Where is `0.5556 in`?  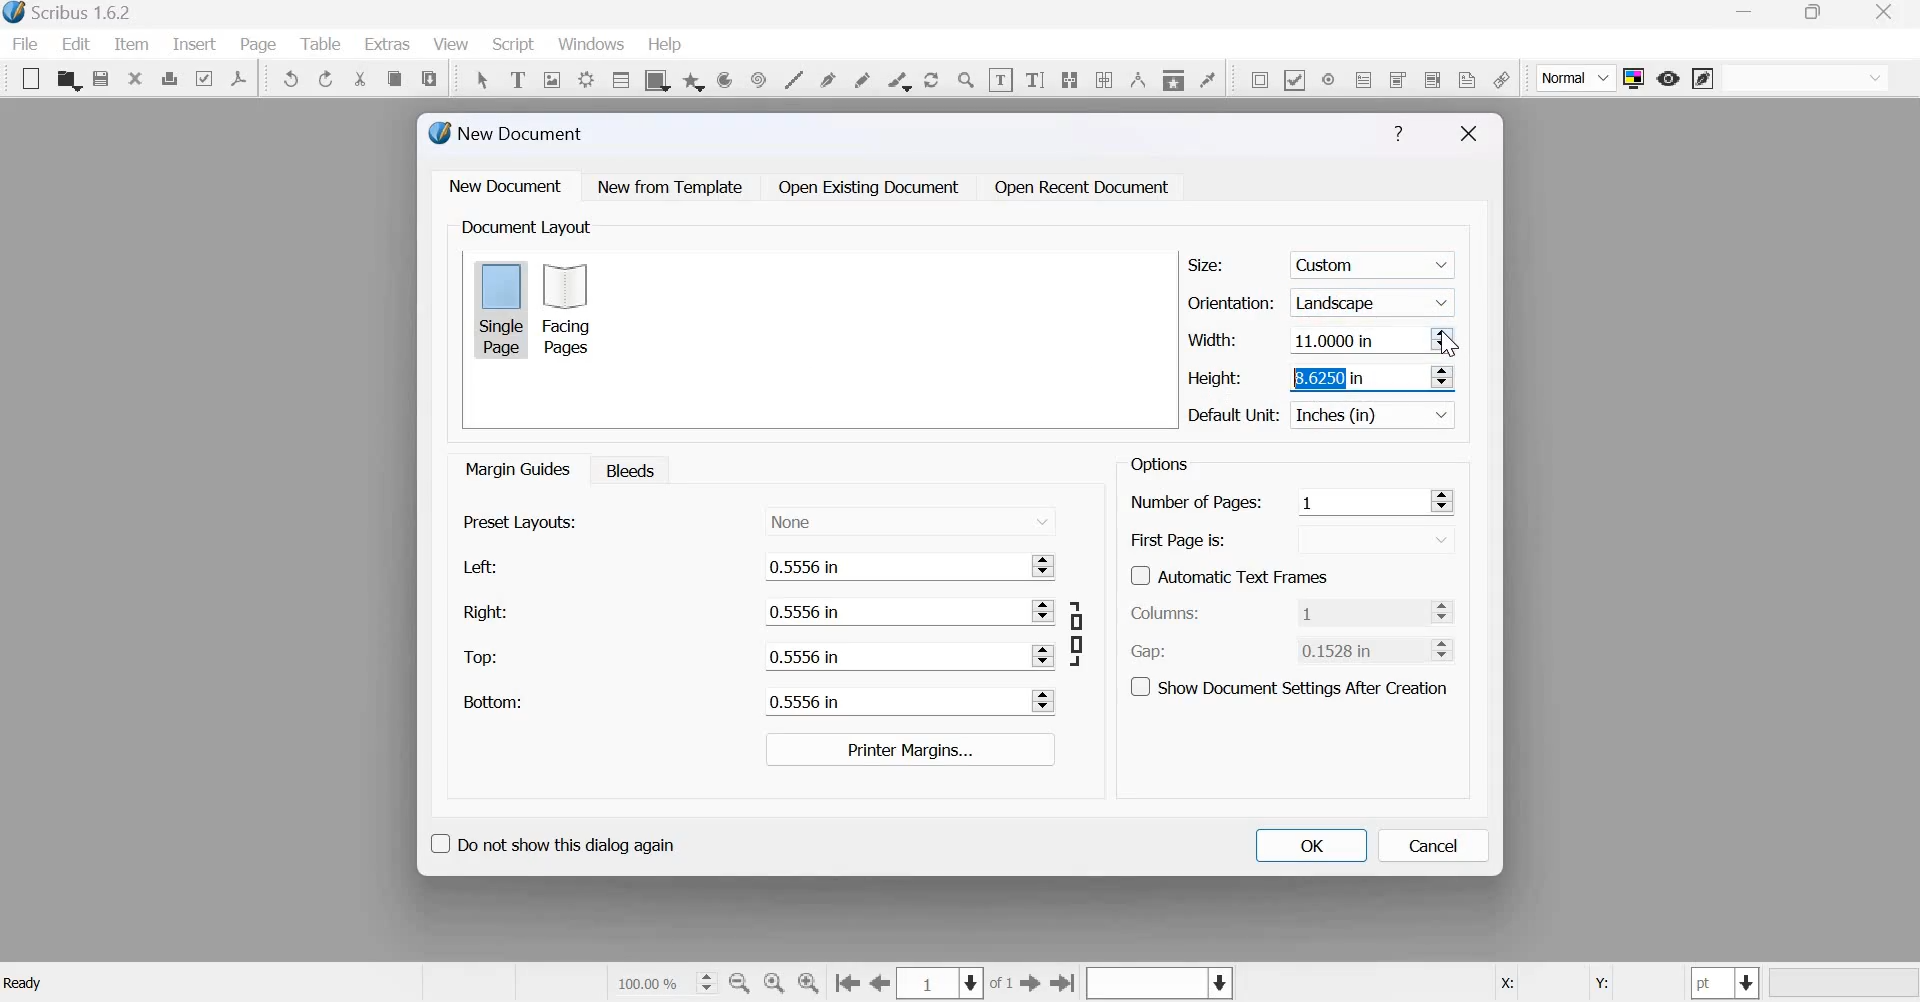 0.5556 in is located at coordinates (893, 702).